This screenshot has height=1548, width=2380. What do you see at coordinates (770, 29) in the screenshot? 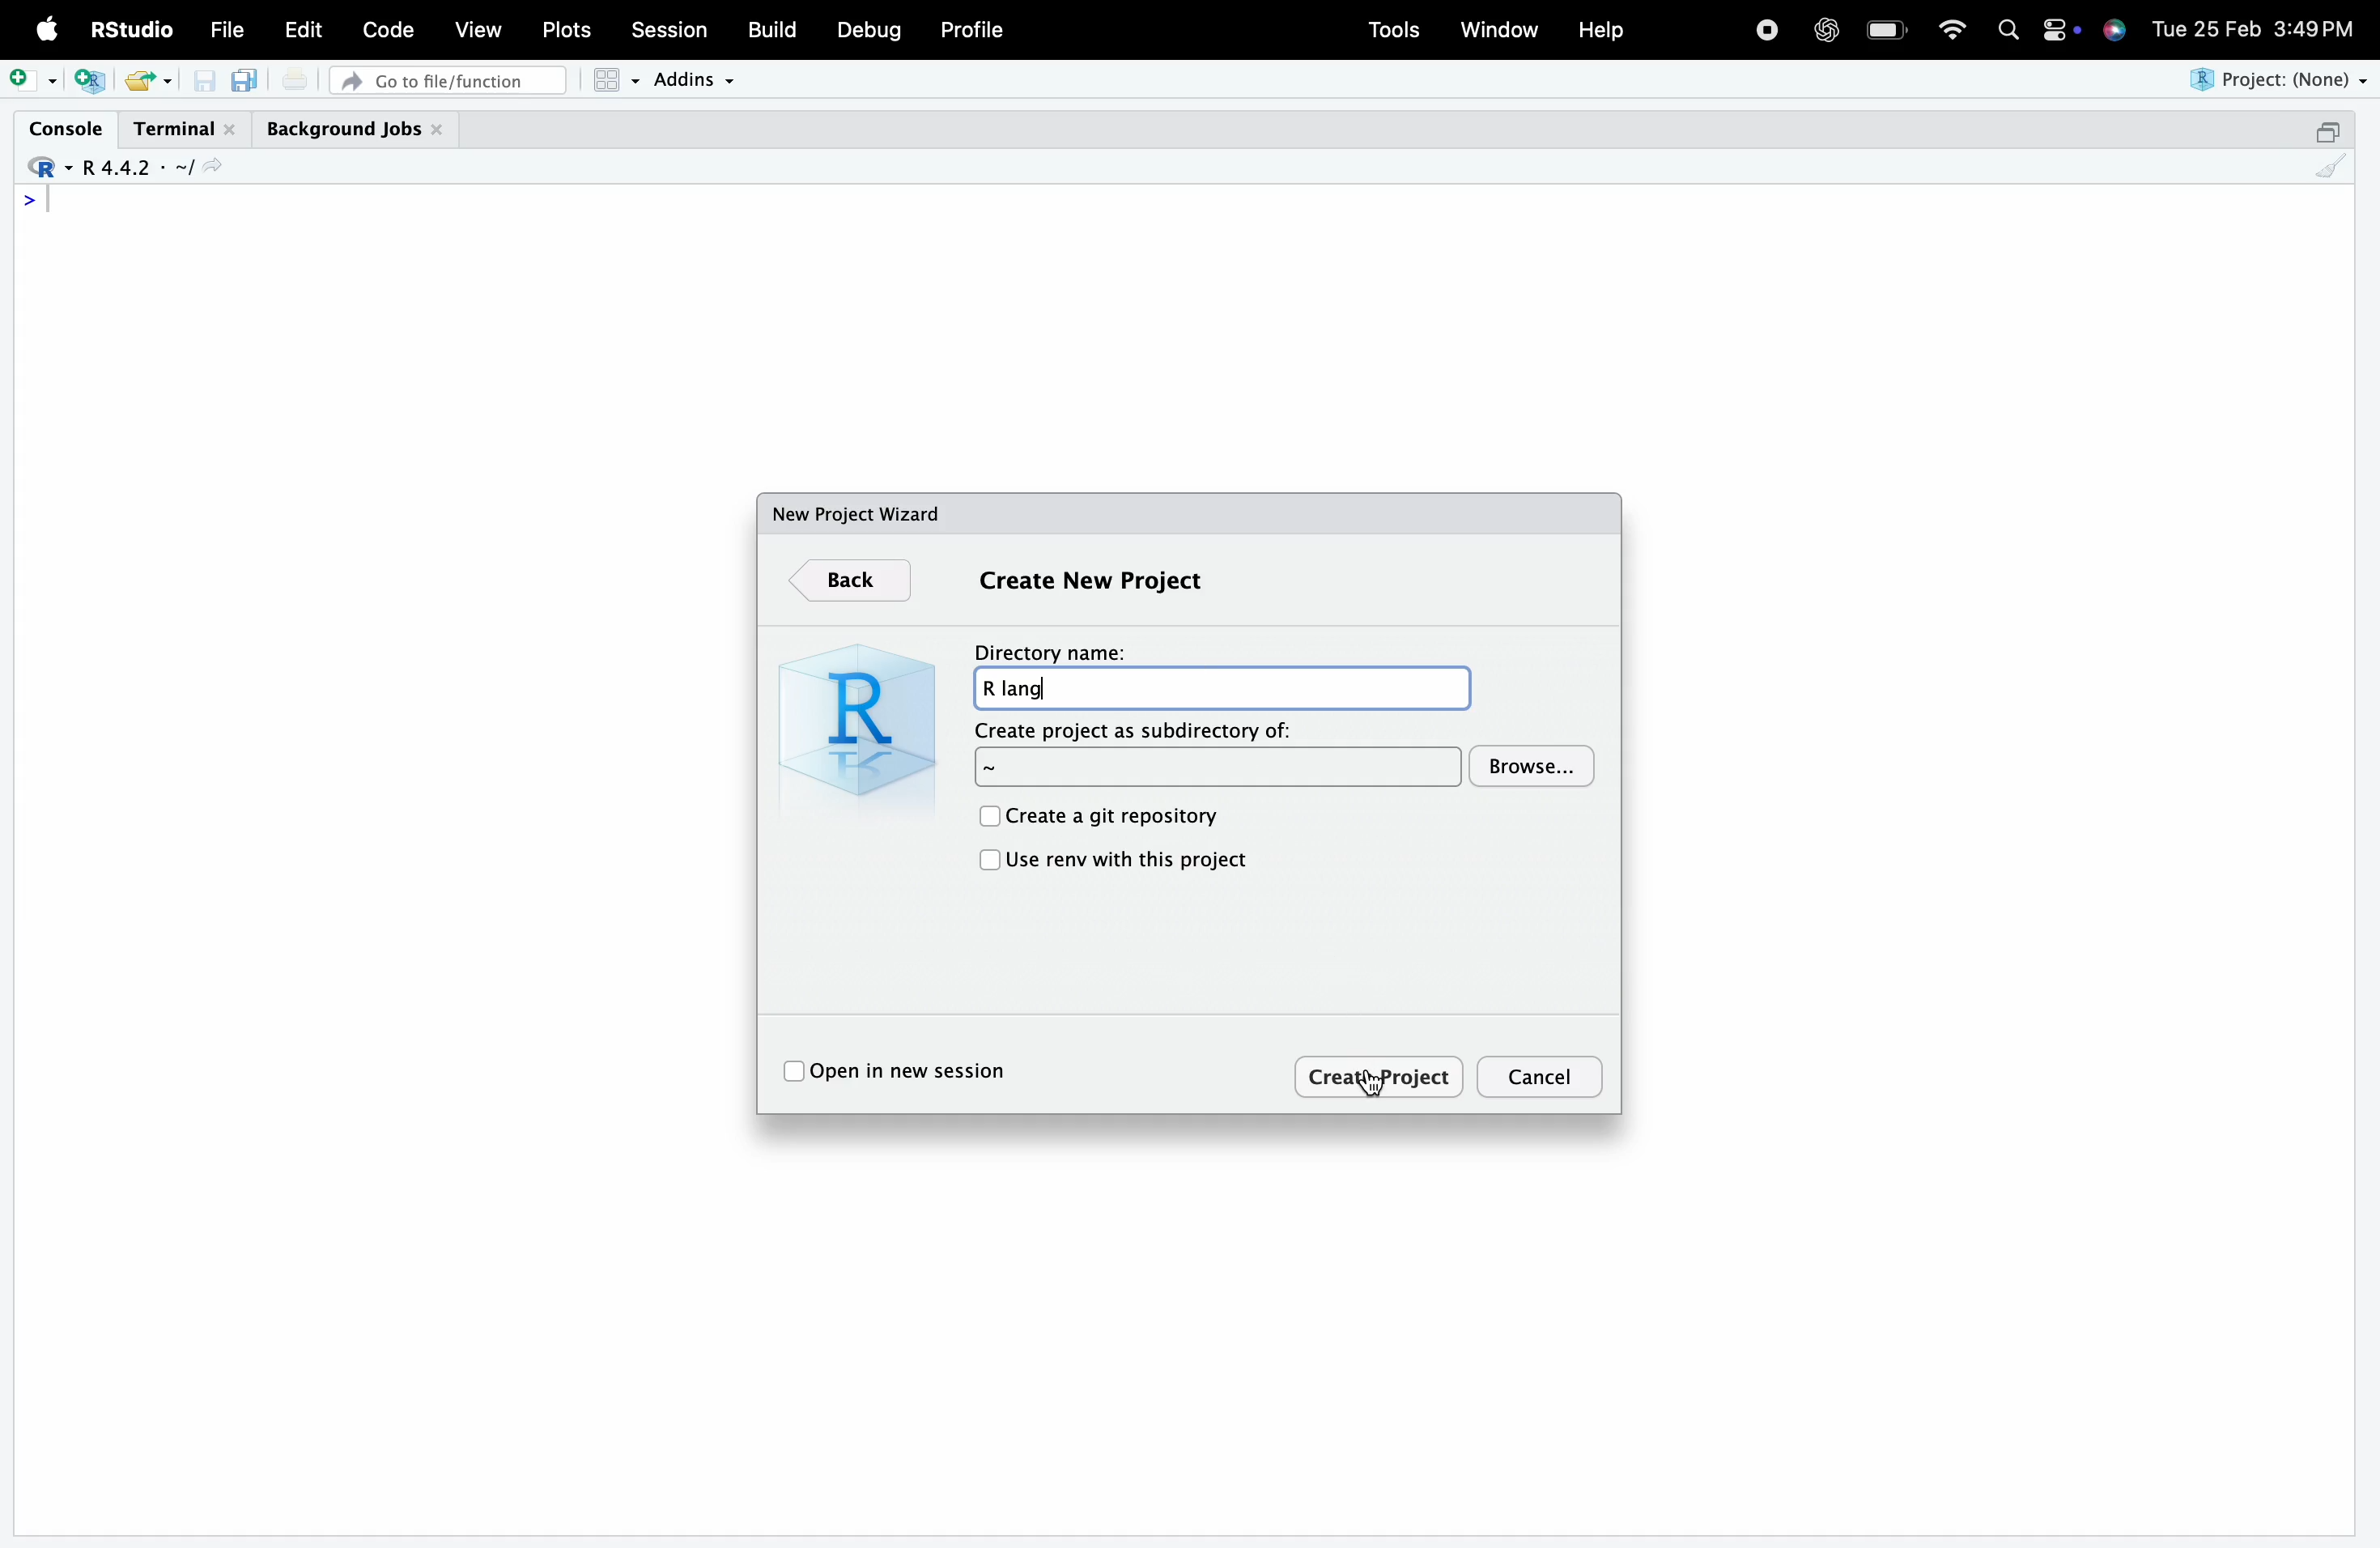
I see `Build` at bounding box center [770, 29].